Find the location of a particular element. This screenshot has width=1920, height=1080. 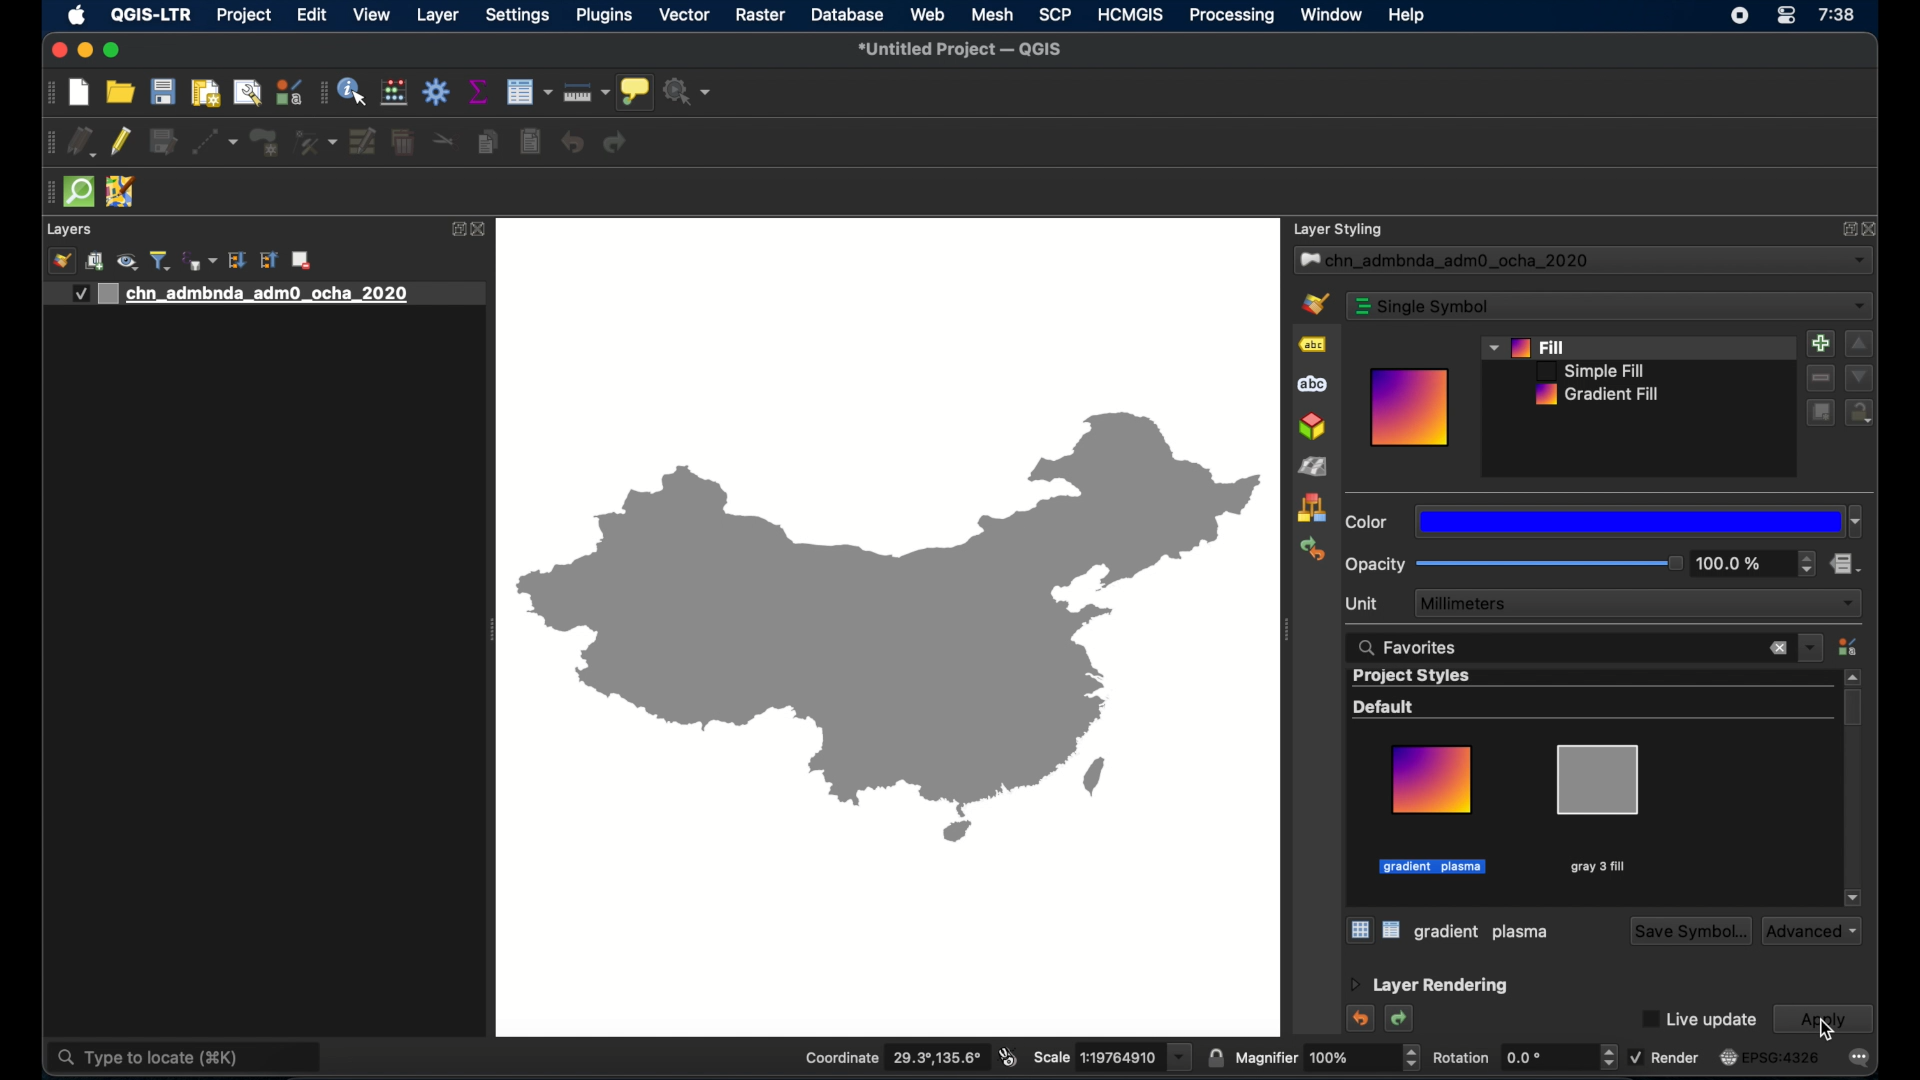

stepper buttons is located at coordinates (1807, 562).